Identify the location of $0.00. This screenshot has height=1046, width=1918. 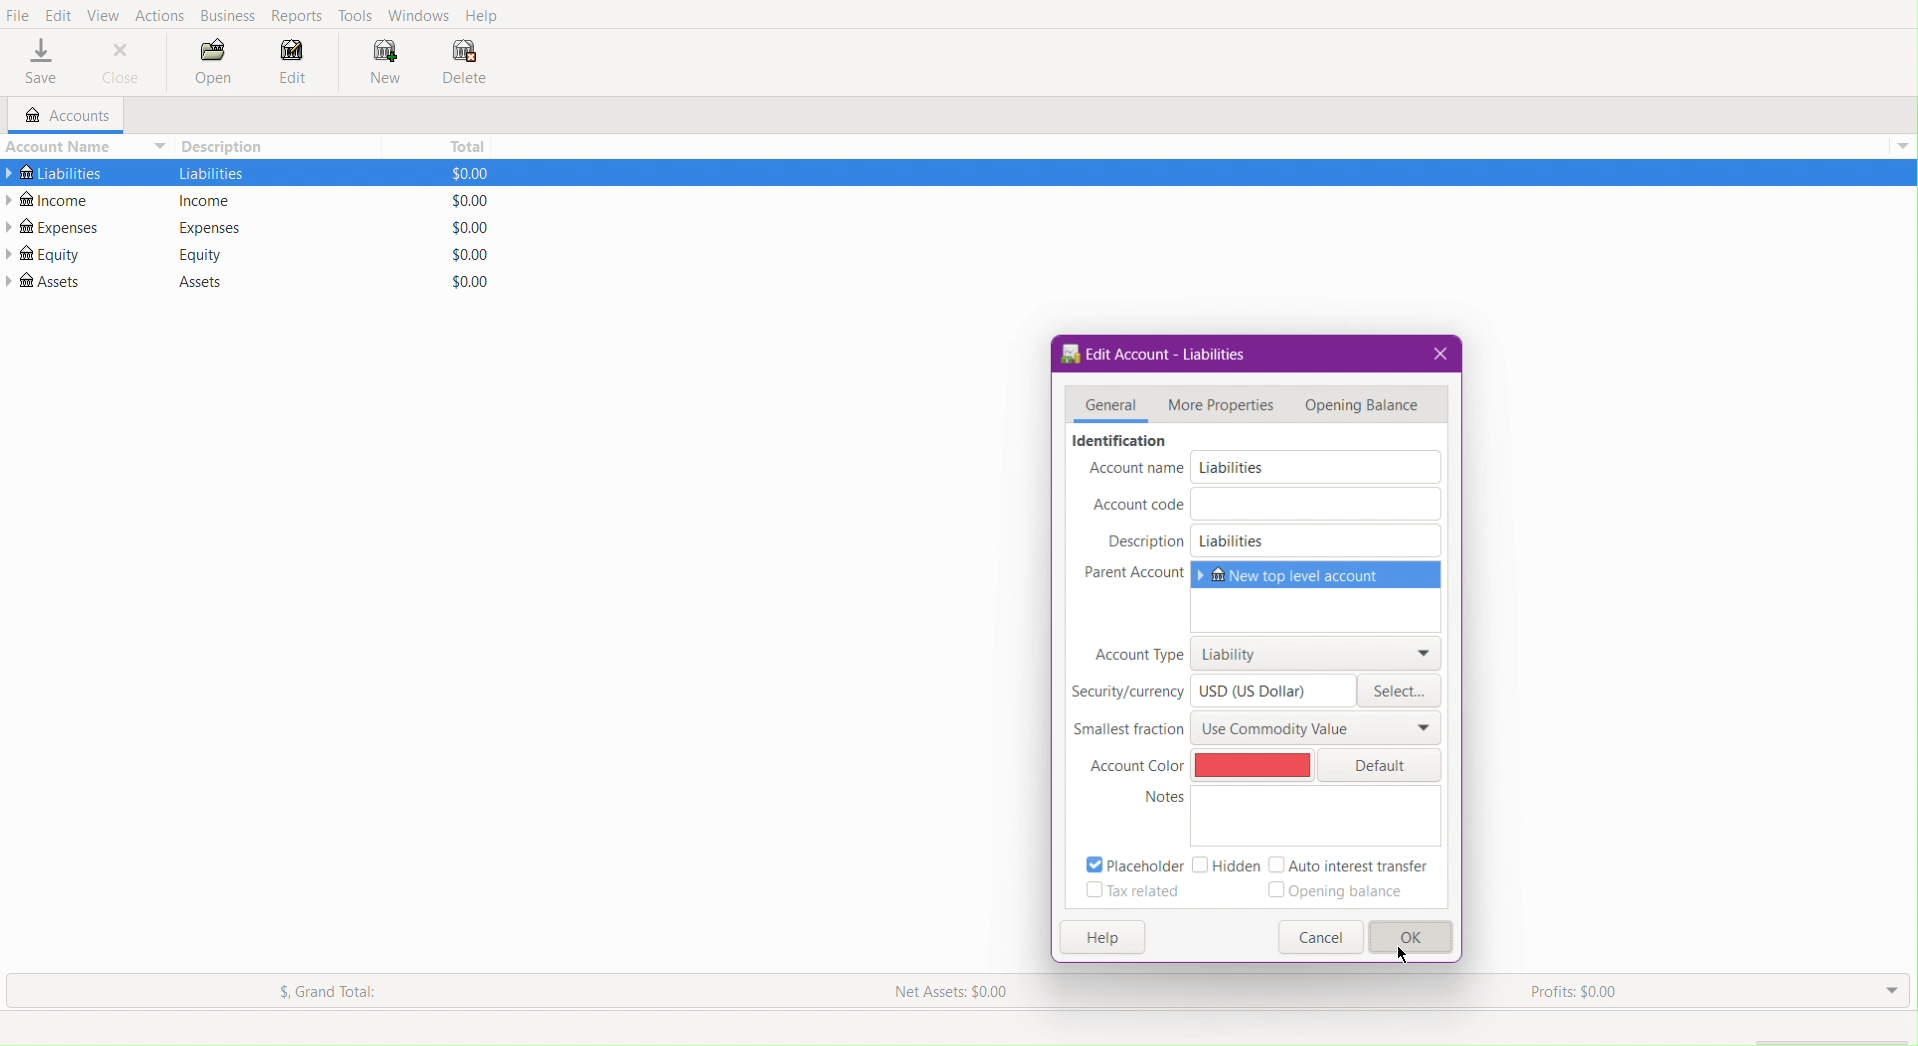
(462, 228).